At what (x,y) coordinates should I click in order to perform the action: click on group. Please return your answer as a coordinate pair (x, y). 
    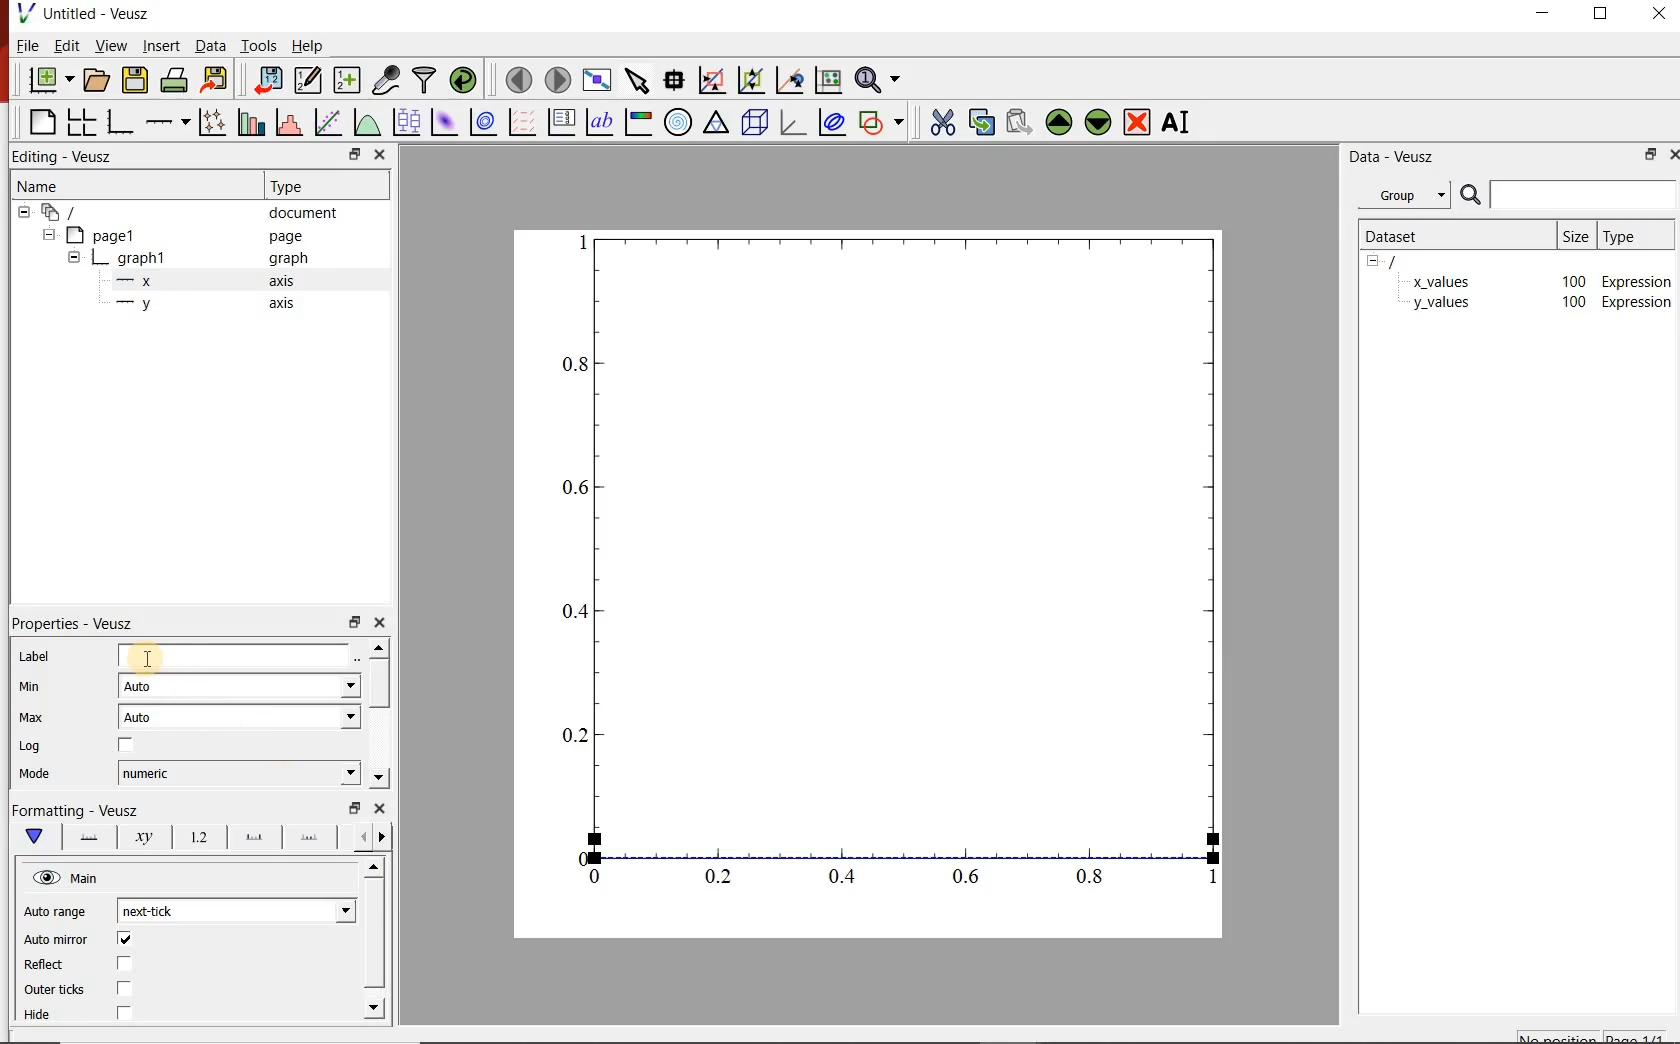
    Looking at the image, I should click on (1401, 195).